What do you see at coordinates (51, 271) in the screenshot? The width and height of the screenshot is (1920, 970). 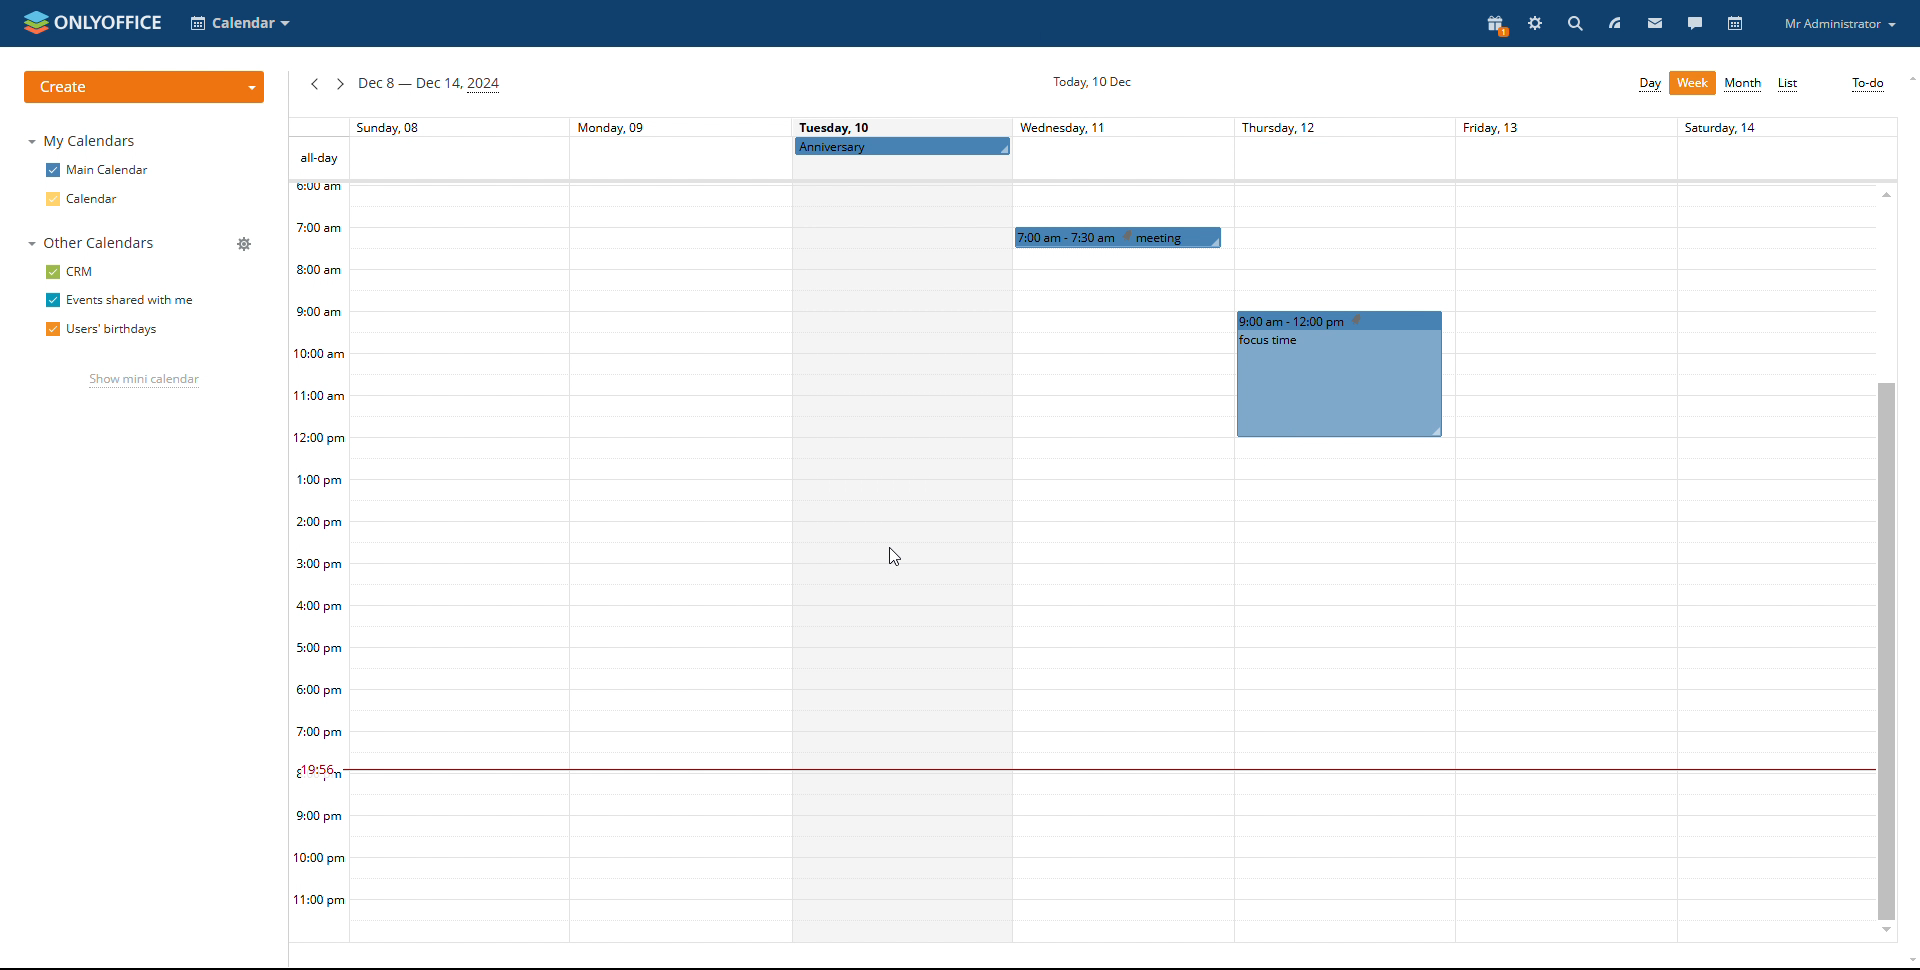 I see `checkbox` at bounding box center [51, 271].